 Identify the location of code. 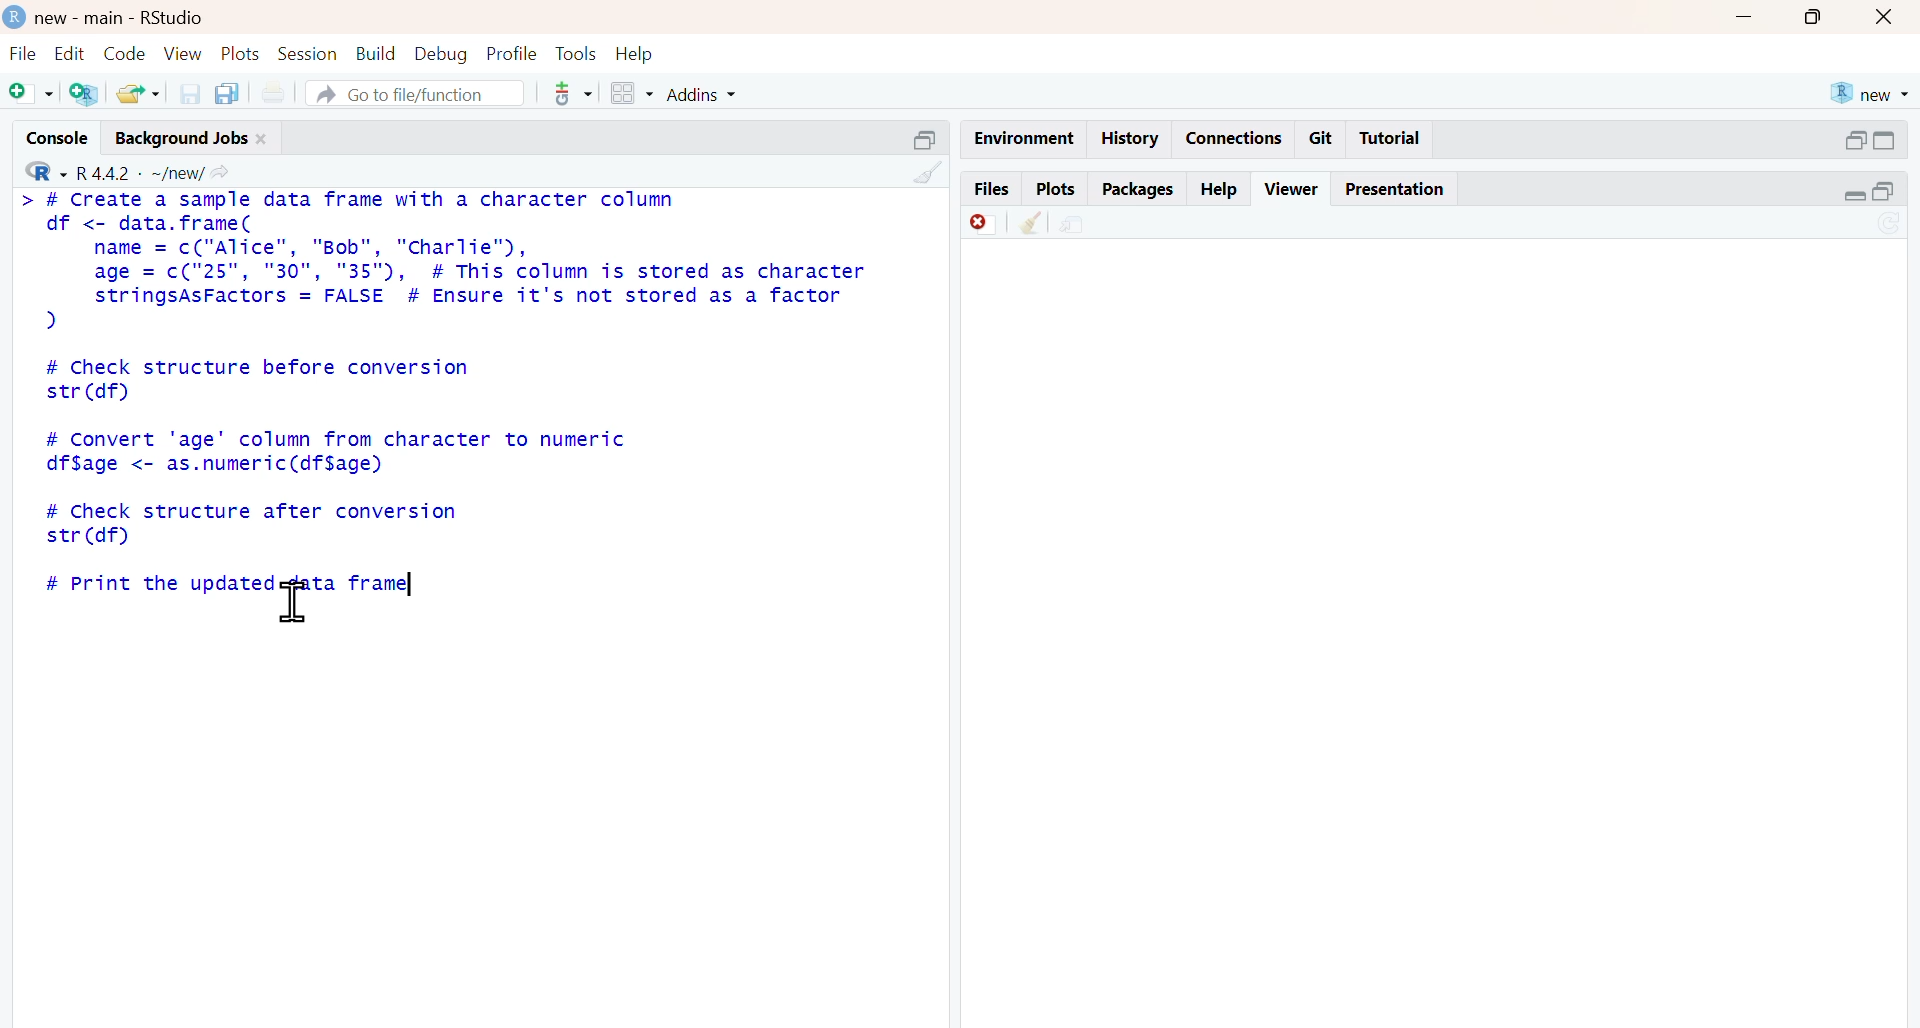
(124, 53).